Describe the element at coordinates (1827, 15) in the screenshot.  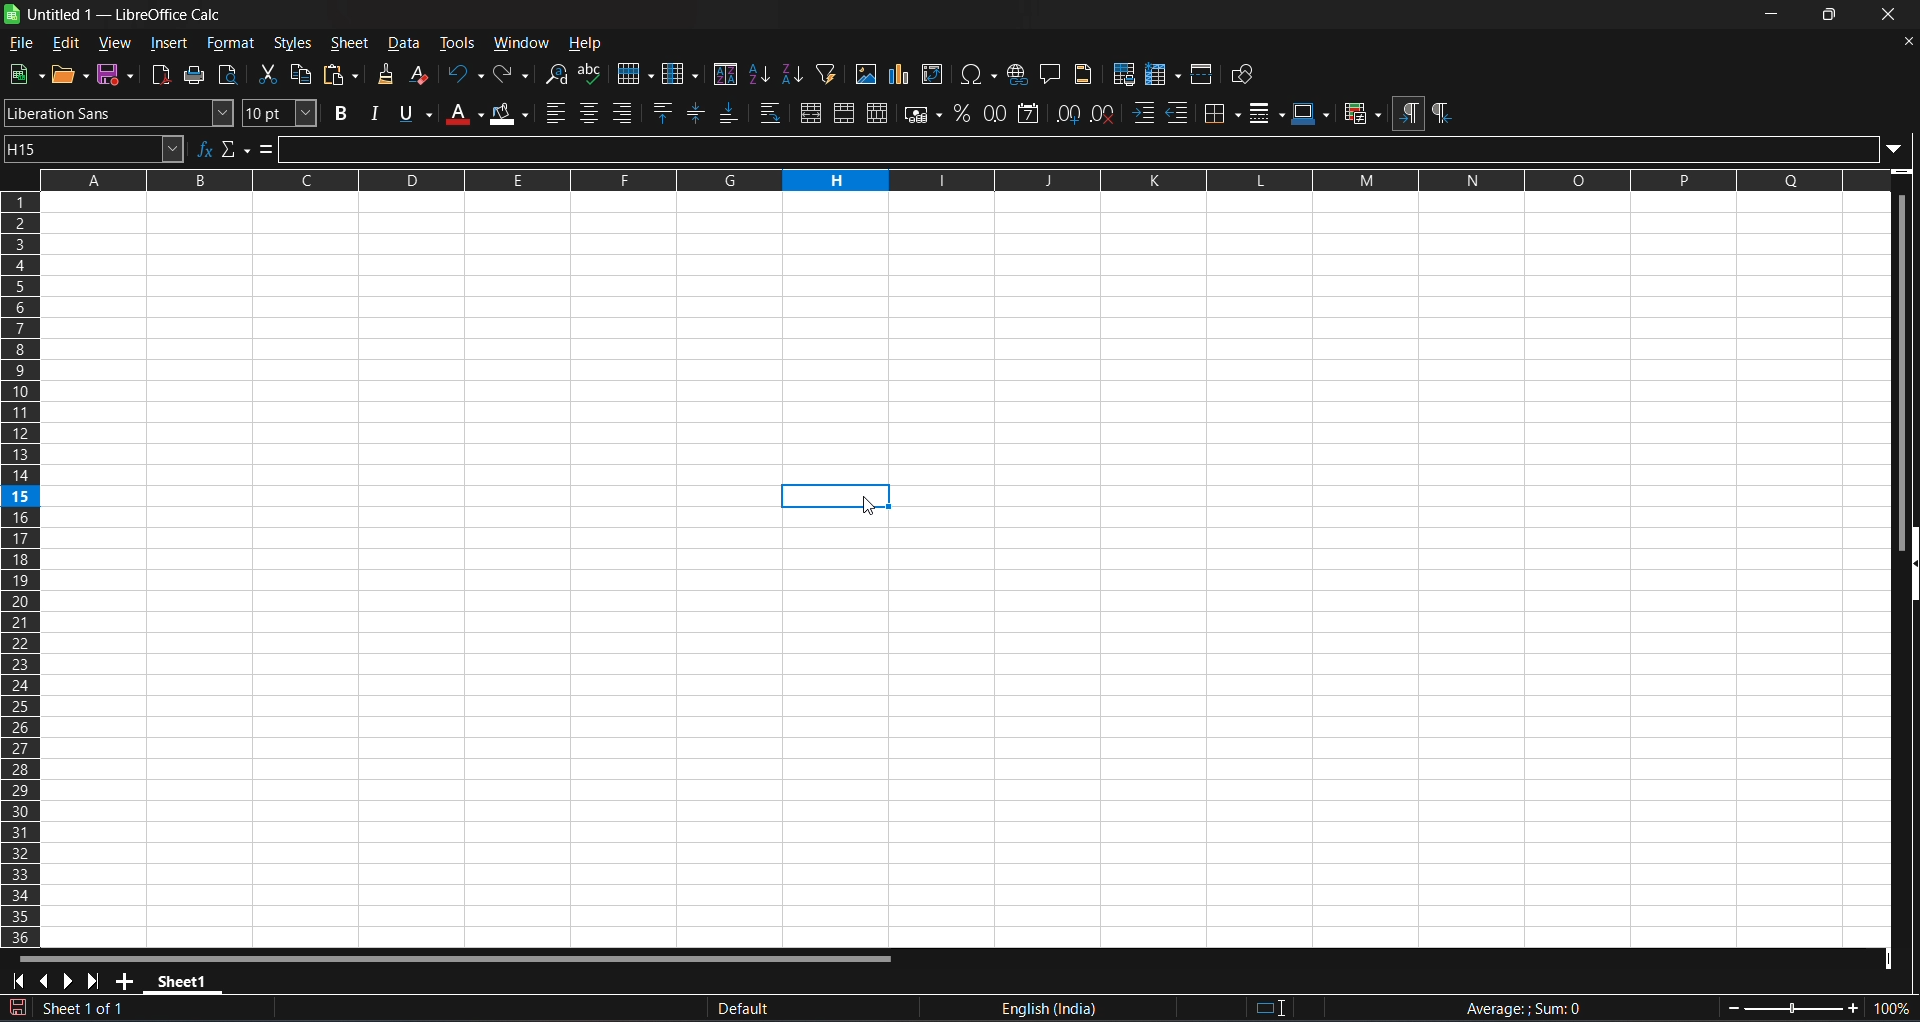
I see `maximize` at that location.